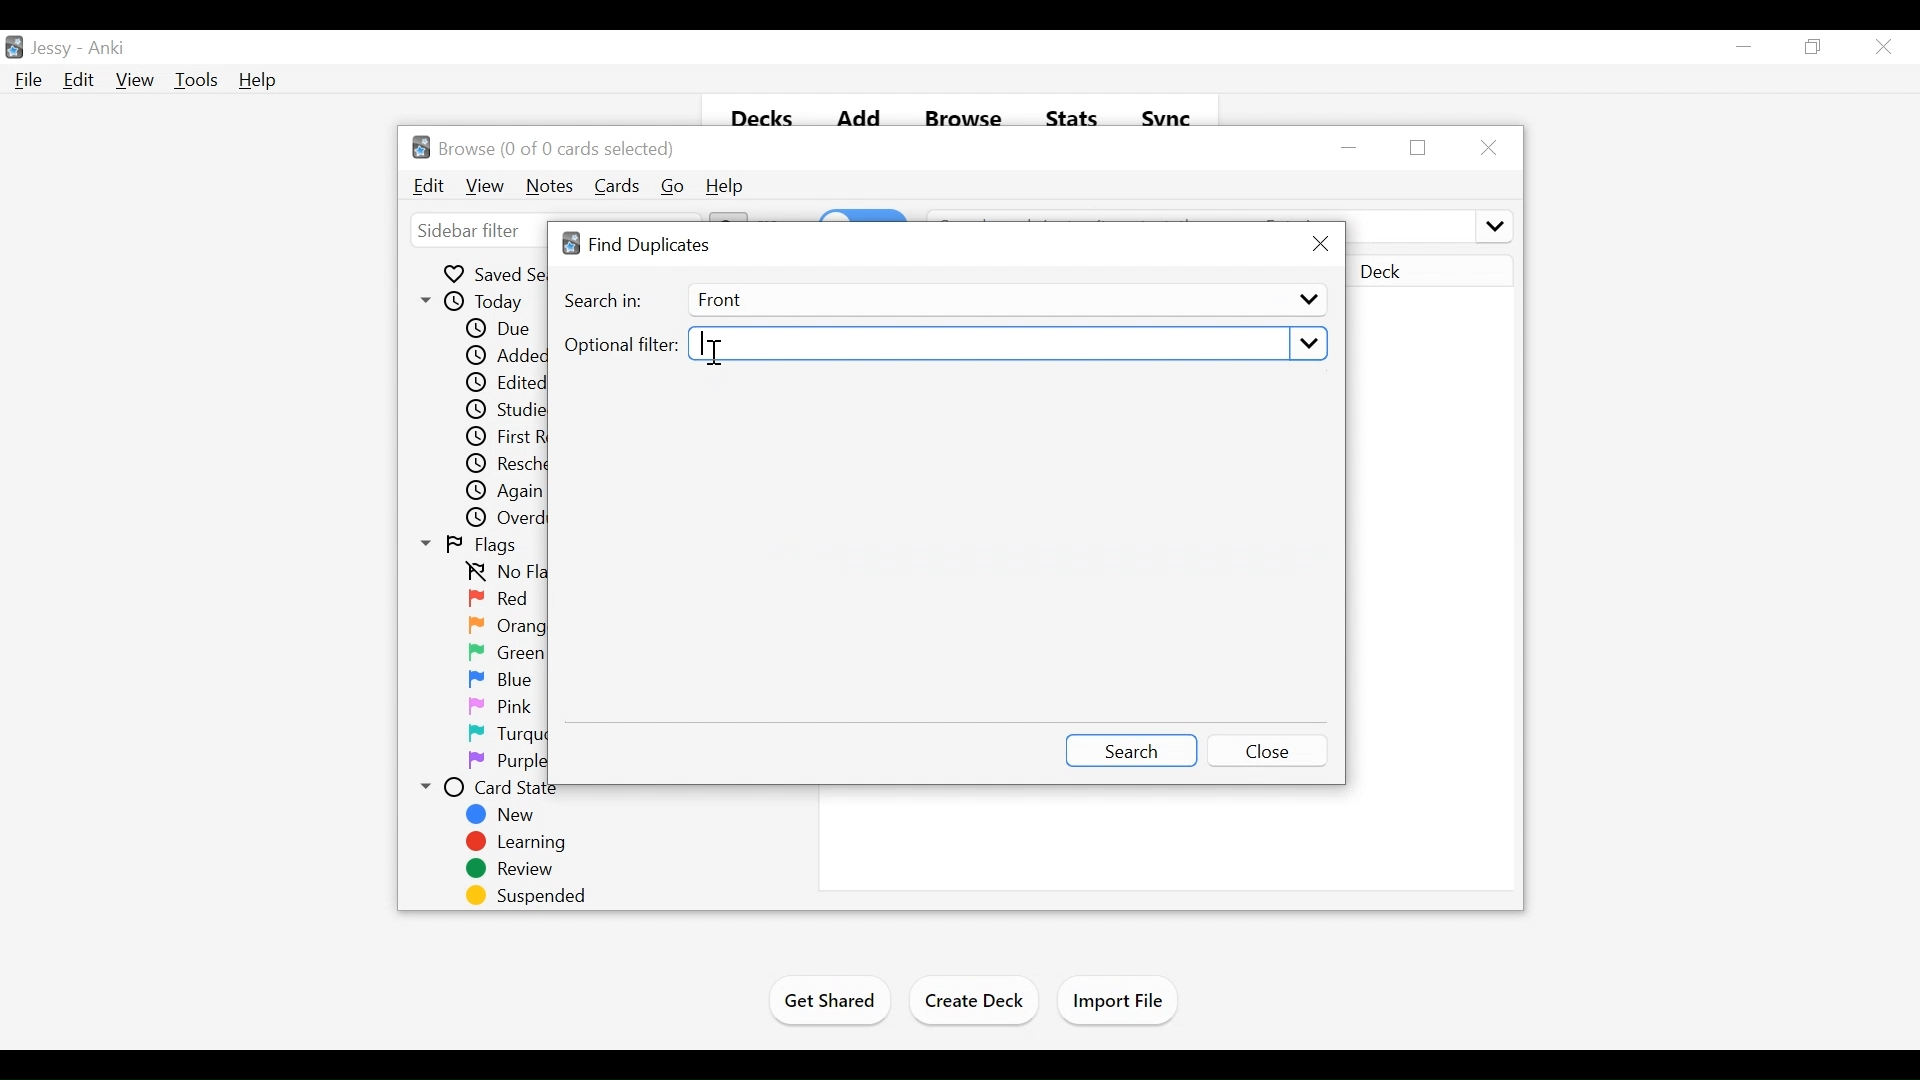 This screenshot has width=1920, height=1080. What do you see at coordinates (475, 302) in the screenshot?
I see `Today` at bounding box center [475, 302].